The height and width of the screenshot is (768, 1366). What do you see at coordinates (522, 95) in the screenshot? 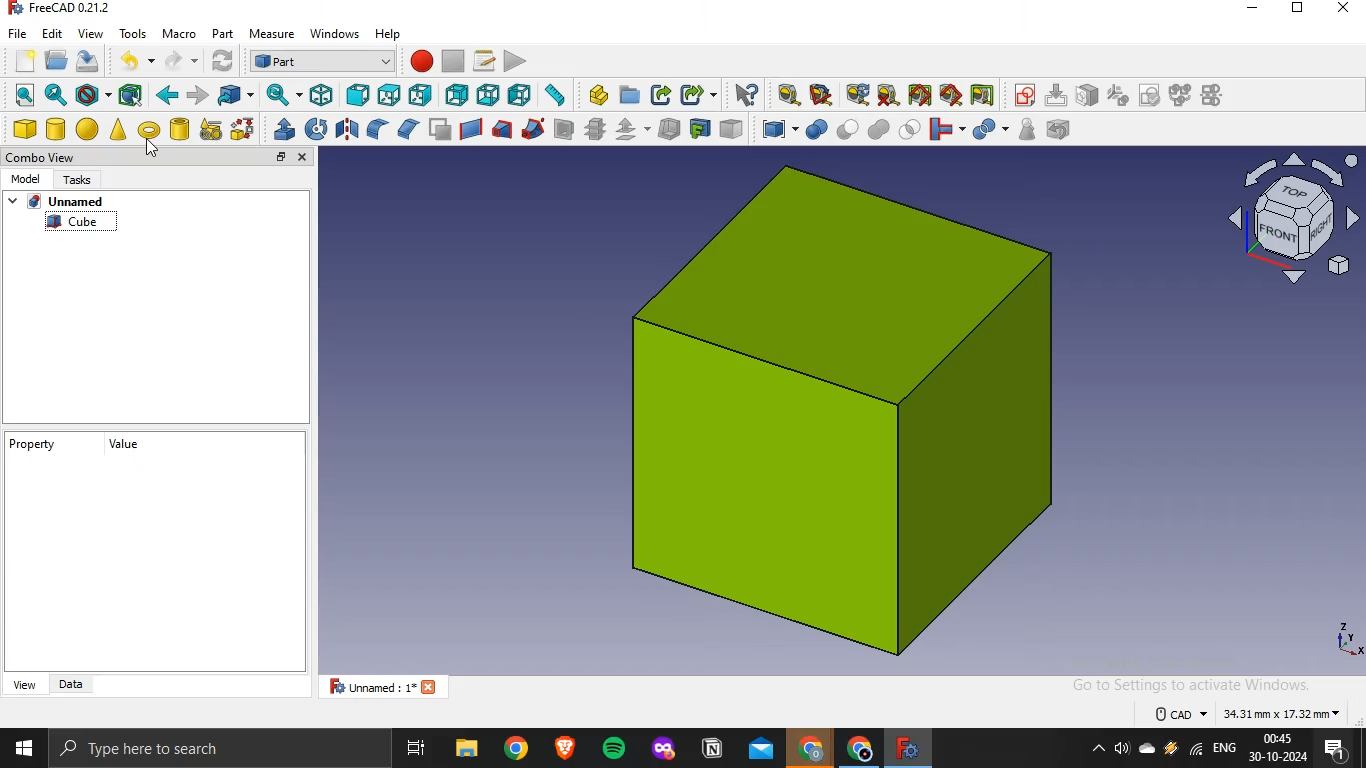
I see `left` at bounding box center [522, 95].